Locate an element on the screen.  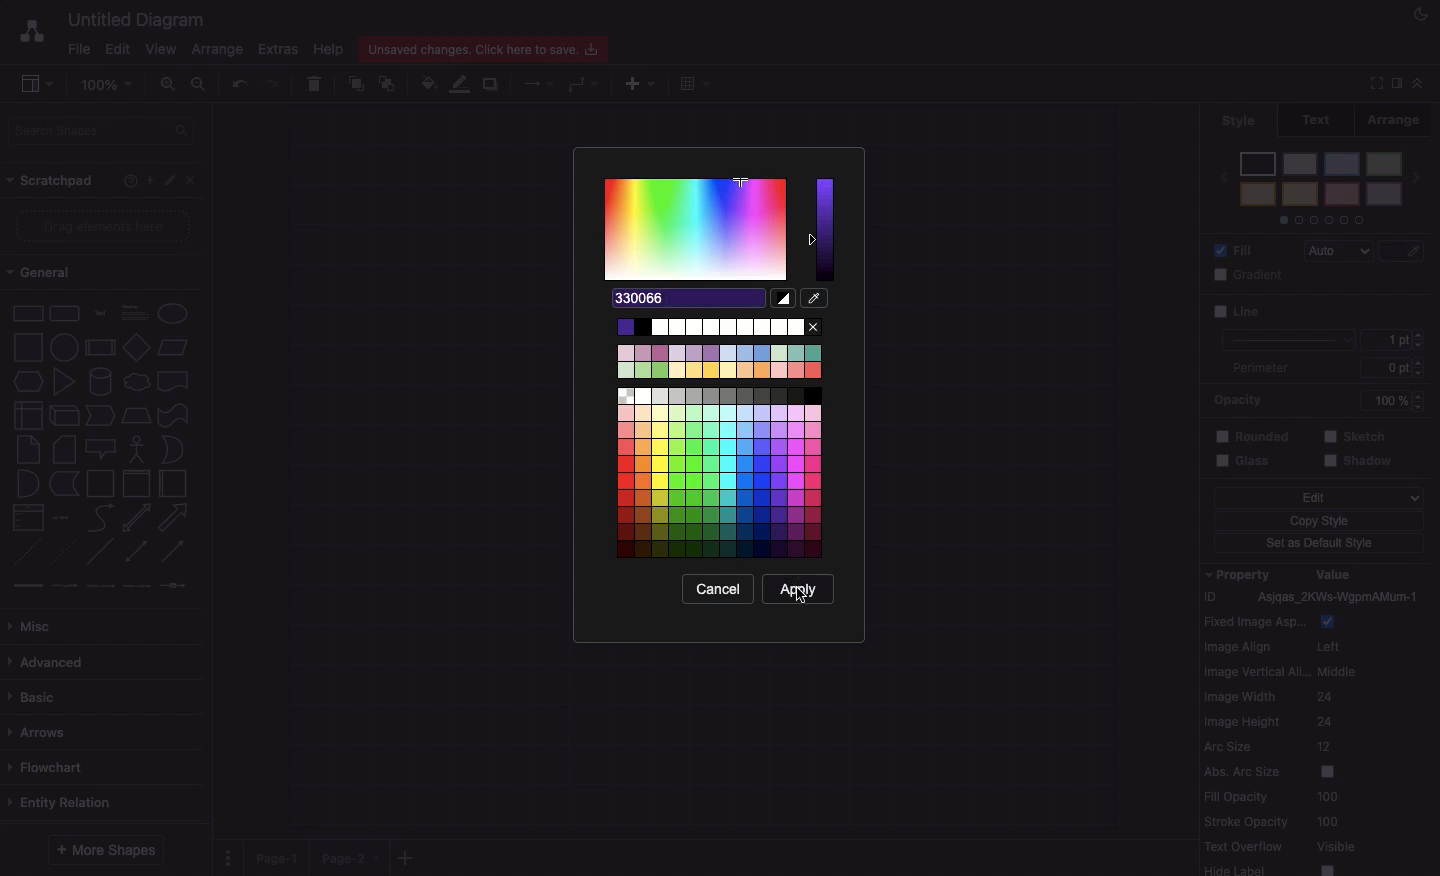
Add is located at coordinates (406, 857).